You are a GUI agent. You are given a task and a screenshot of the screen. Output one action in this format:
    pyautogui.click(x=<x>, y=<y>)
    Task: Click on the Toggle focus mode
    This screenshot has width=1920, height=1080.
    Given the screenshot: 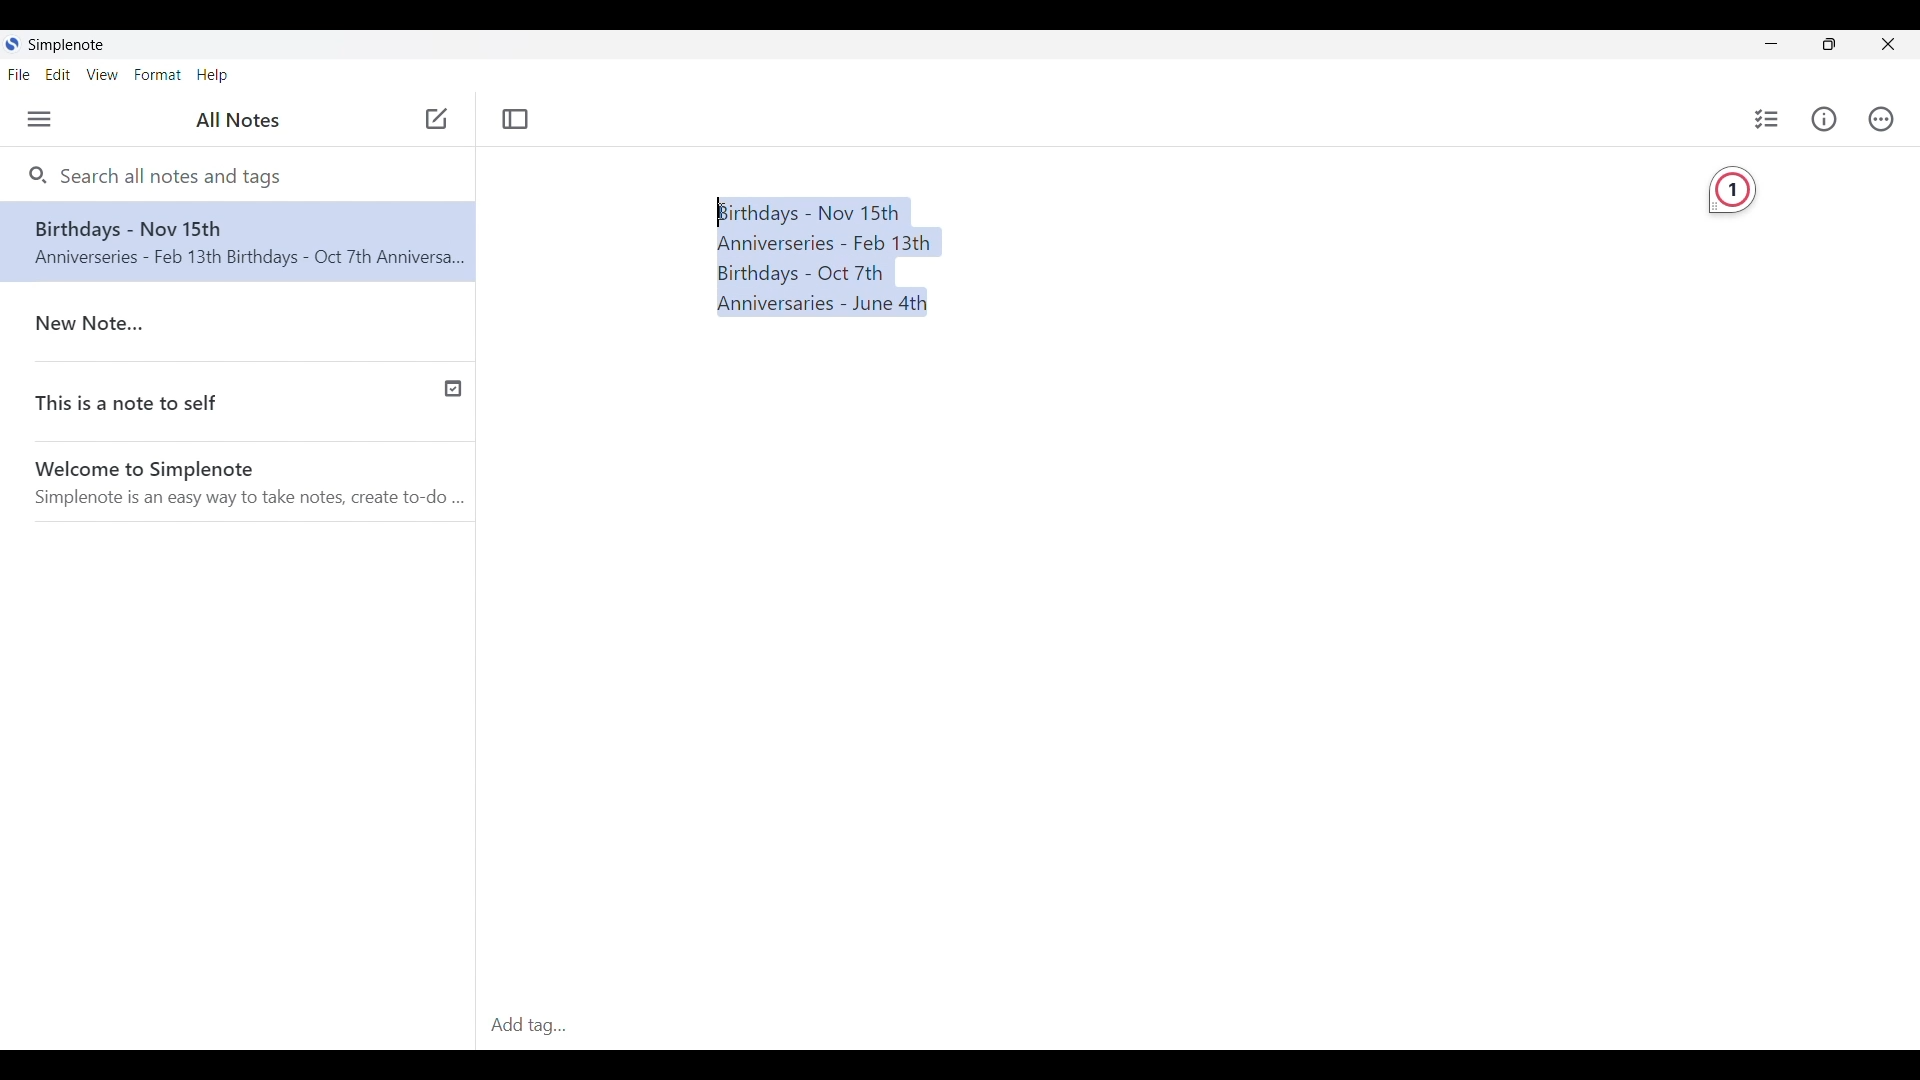 What is the action you would take?
    pyautogui.click(x=515, y=119)
    